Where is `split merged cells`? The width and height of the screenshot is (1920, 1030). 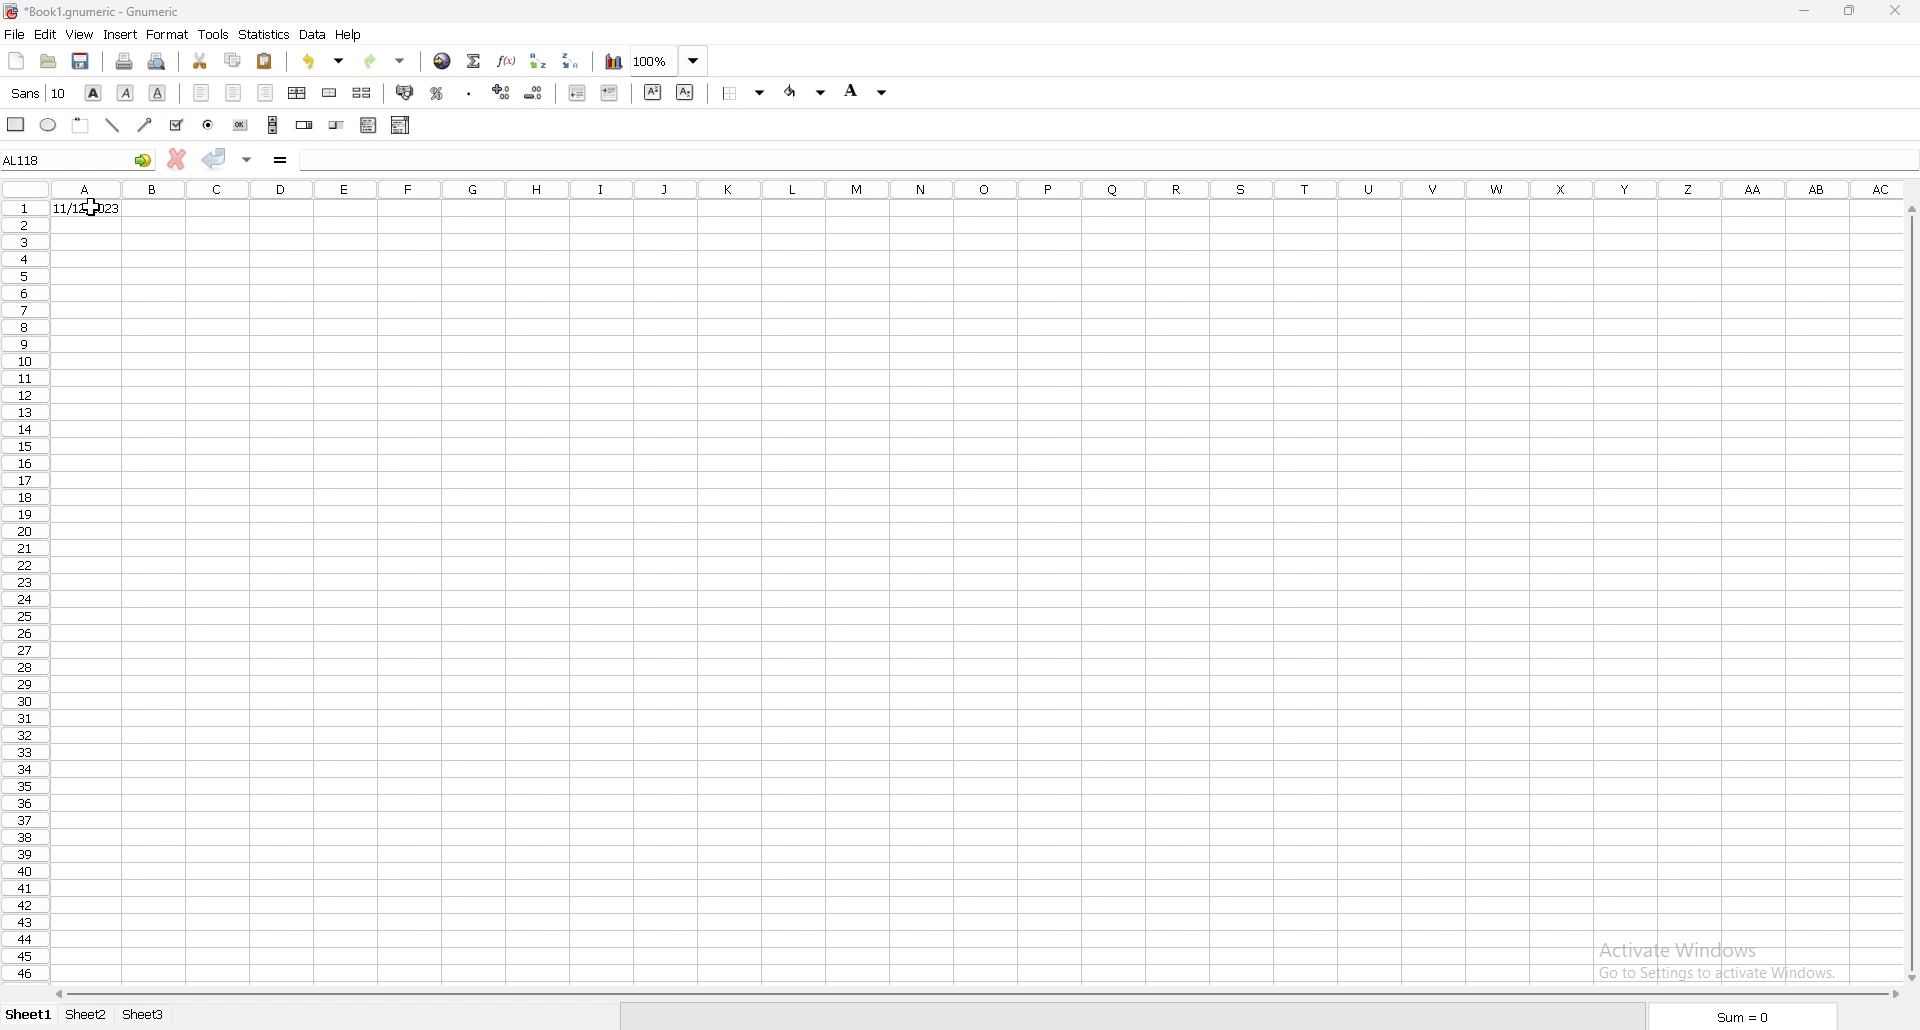
split merged cells is located at coordinates (364, 93).